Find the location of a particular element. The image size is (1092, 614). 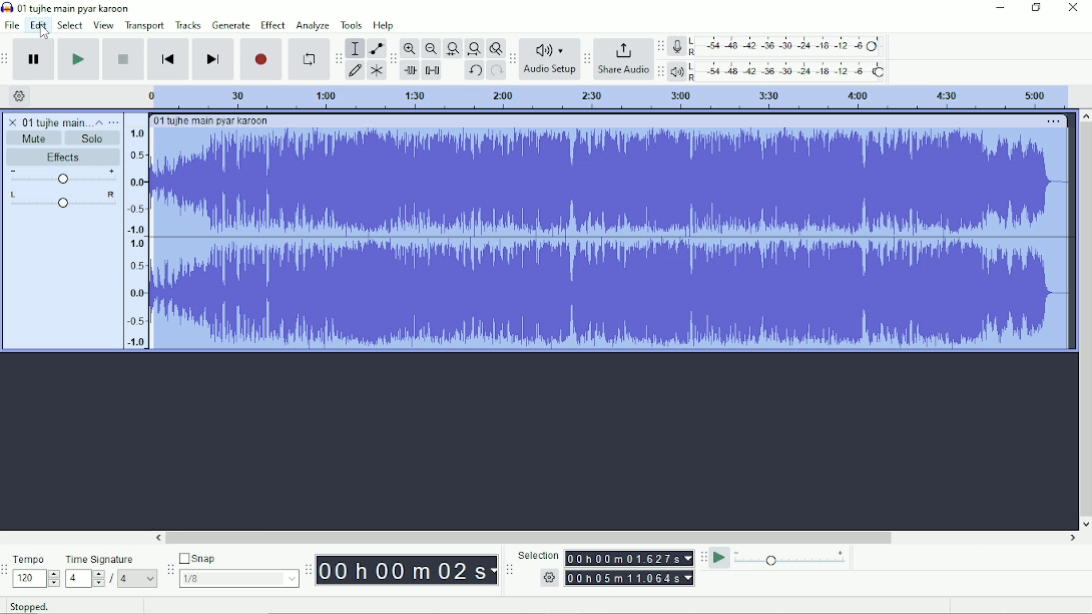

4 is located at coordinates (85, 579).